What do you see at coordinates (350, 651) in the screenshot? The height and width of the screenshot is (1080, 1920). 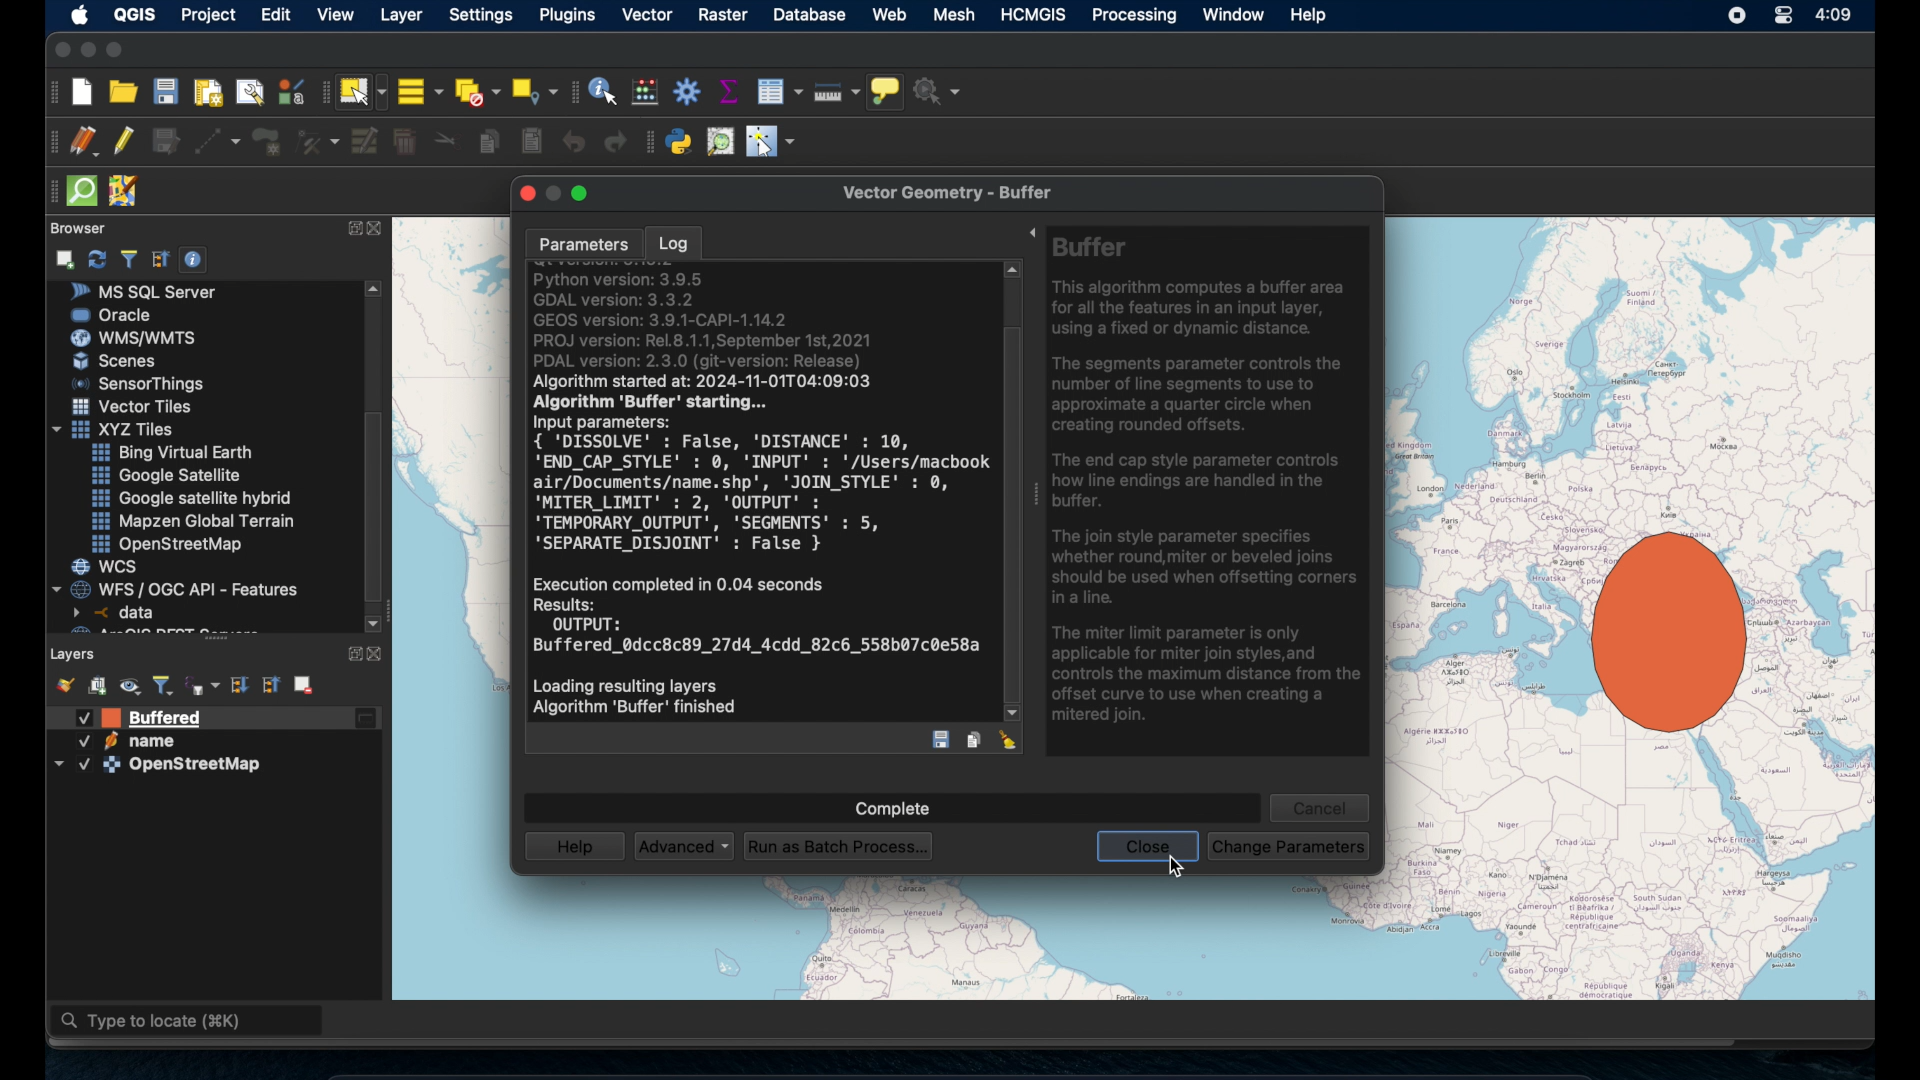 I see `expand` at bounding box center [350, 651].